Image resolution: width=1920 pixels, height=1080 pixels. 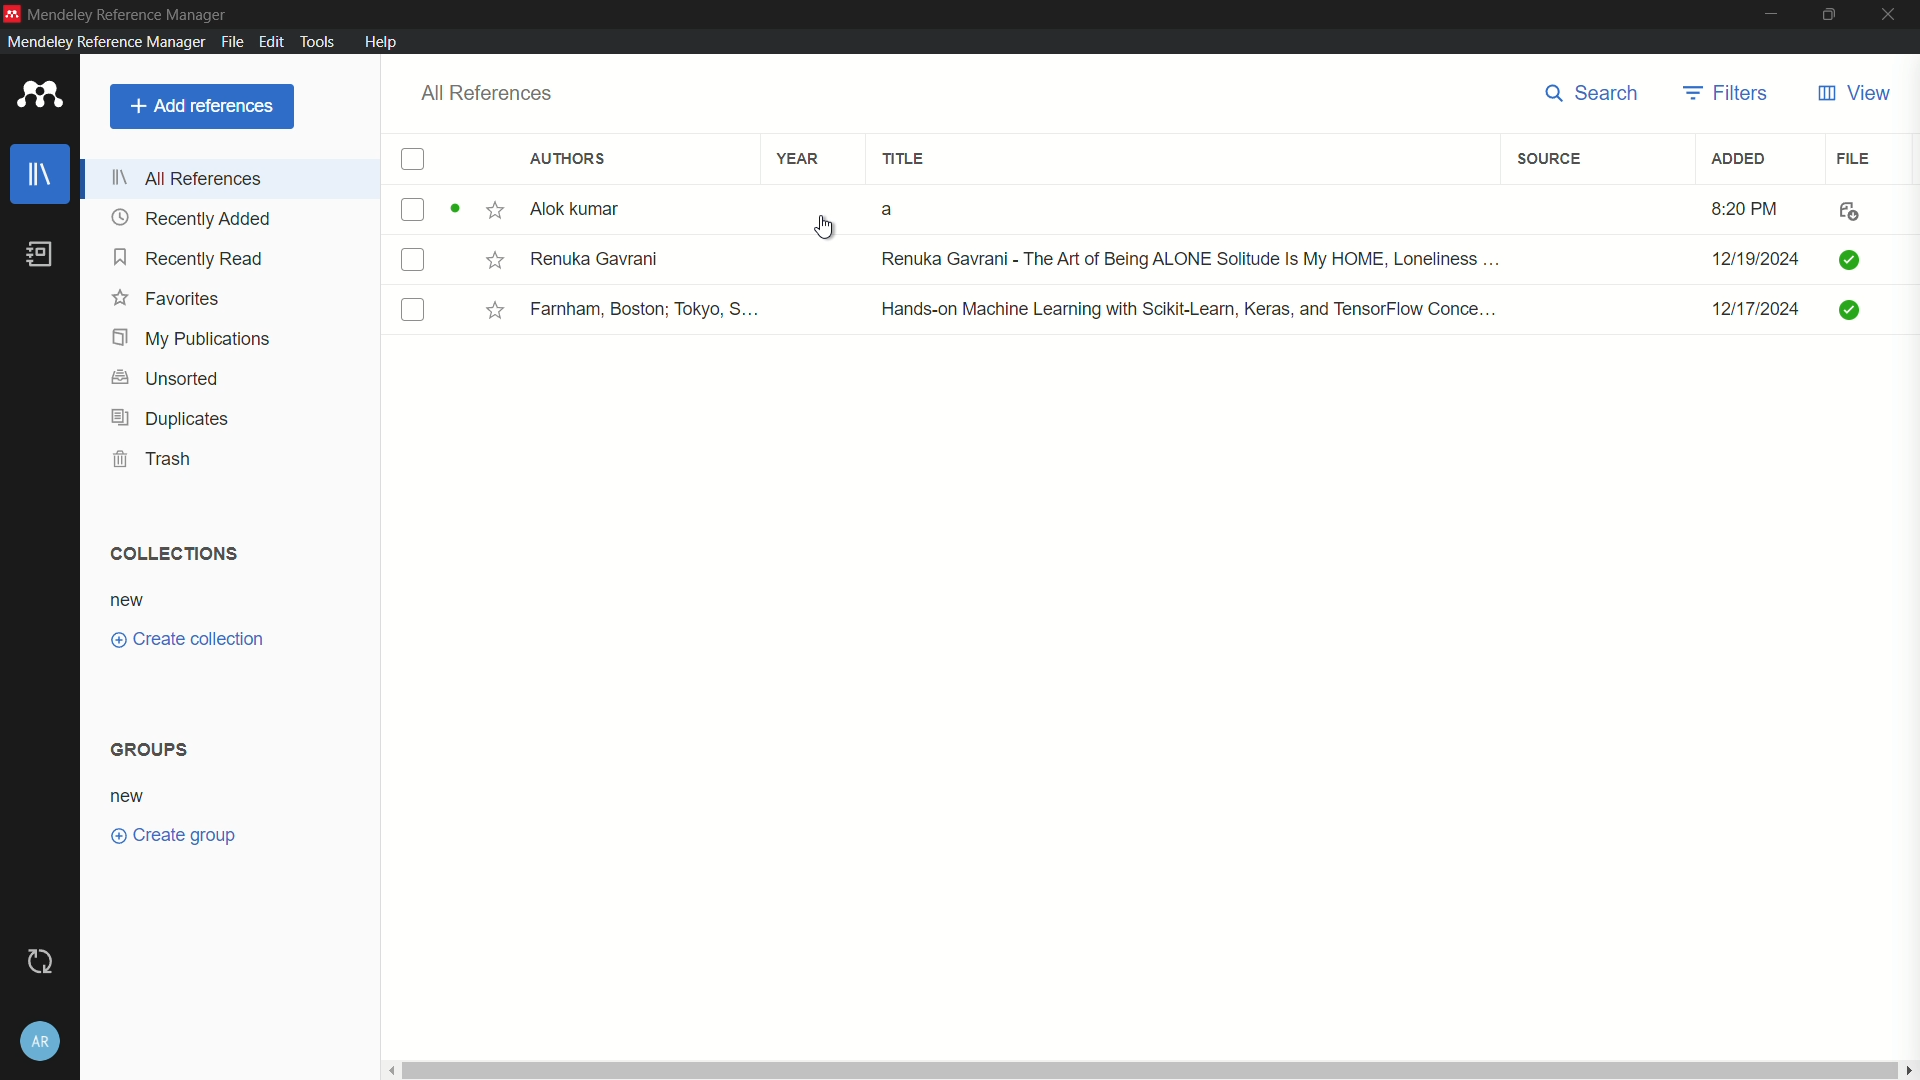 What do you see at coordinates (1855, 93) in the screenshot?
I see `view` at bounding box center [1855, 93].